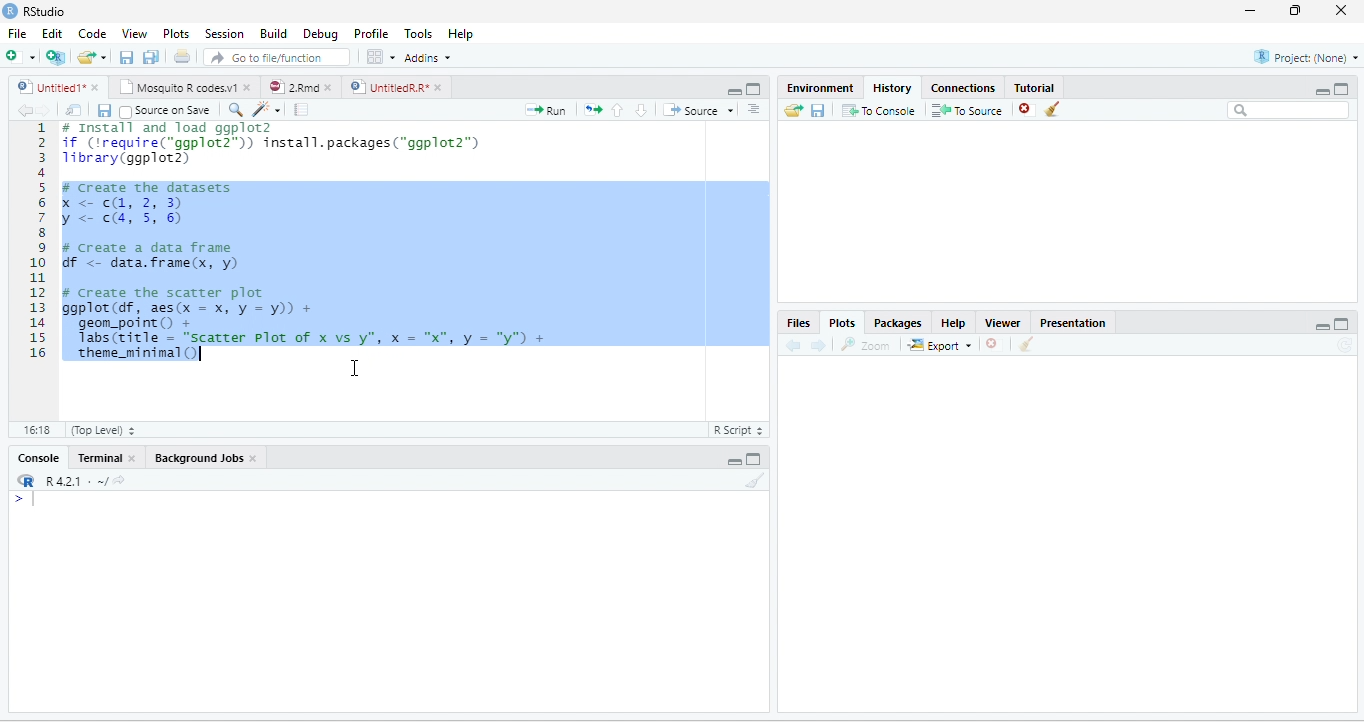 This screenshot has width=1364, height=722. I want to click on Viewer, so click(1004, 322).